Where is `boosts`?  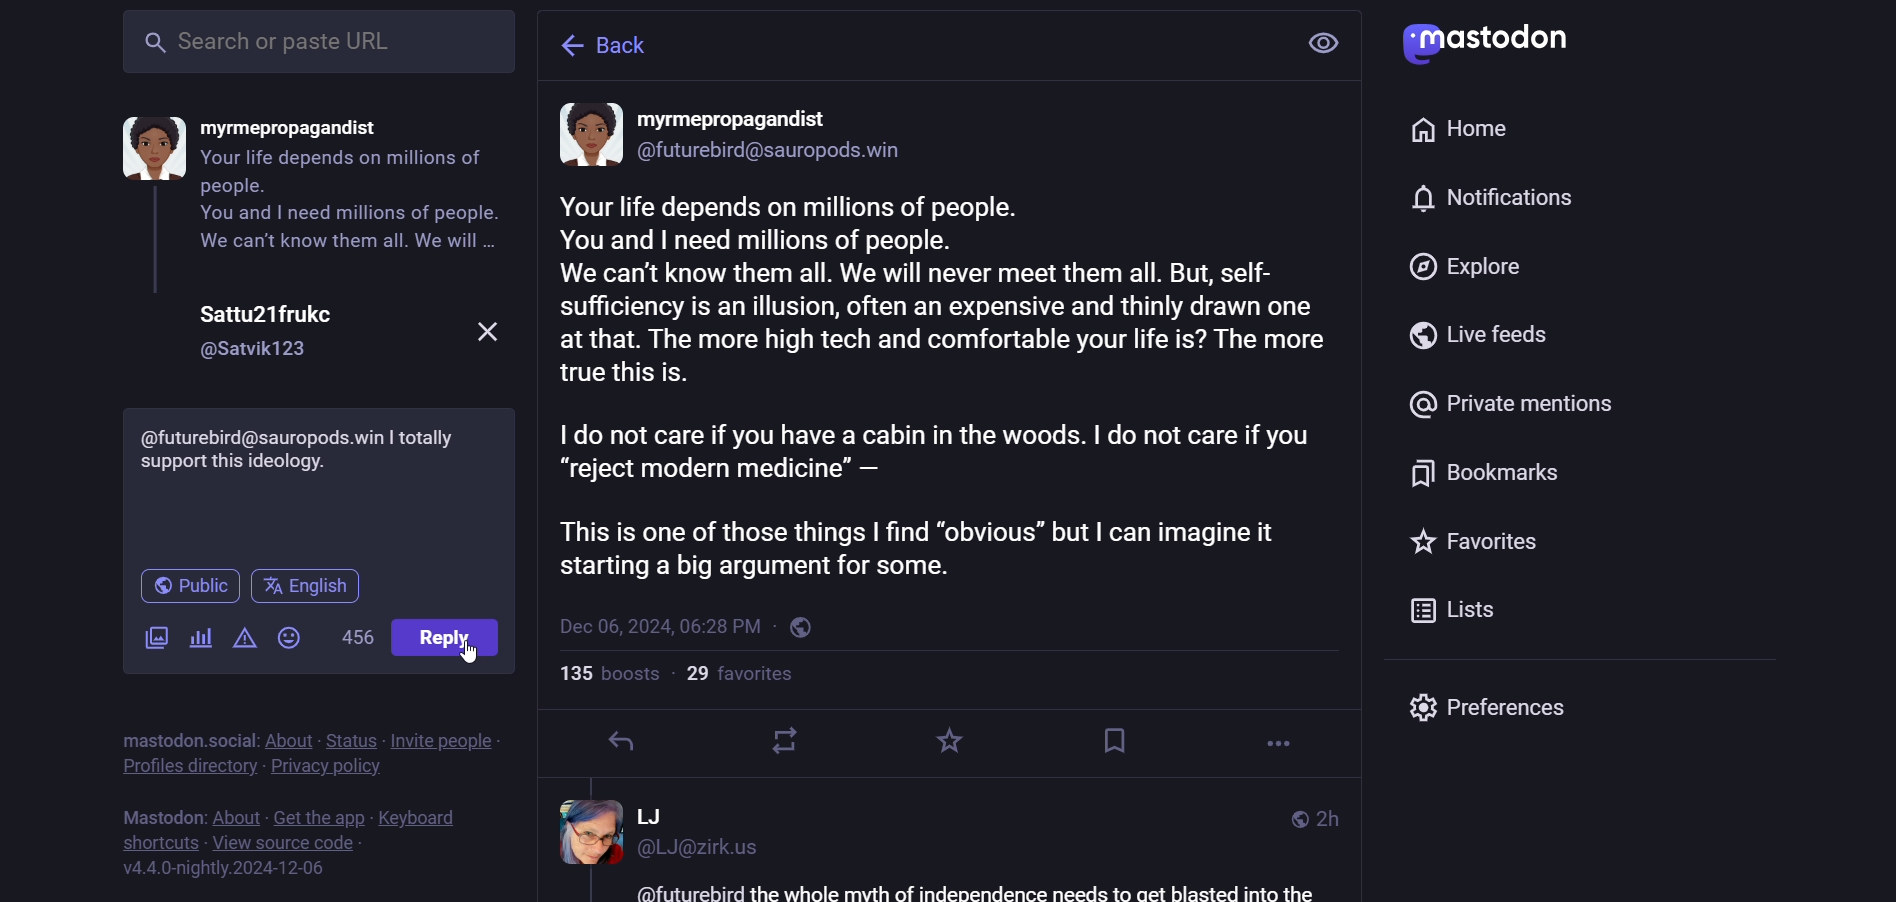
boosts is located at coordinates (607, 674).